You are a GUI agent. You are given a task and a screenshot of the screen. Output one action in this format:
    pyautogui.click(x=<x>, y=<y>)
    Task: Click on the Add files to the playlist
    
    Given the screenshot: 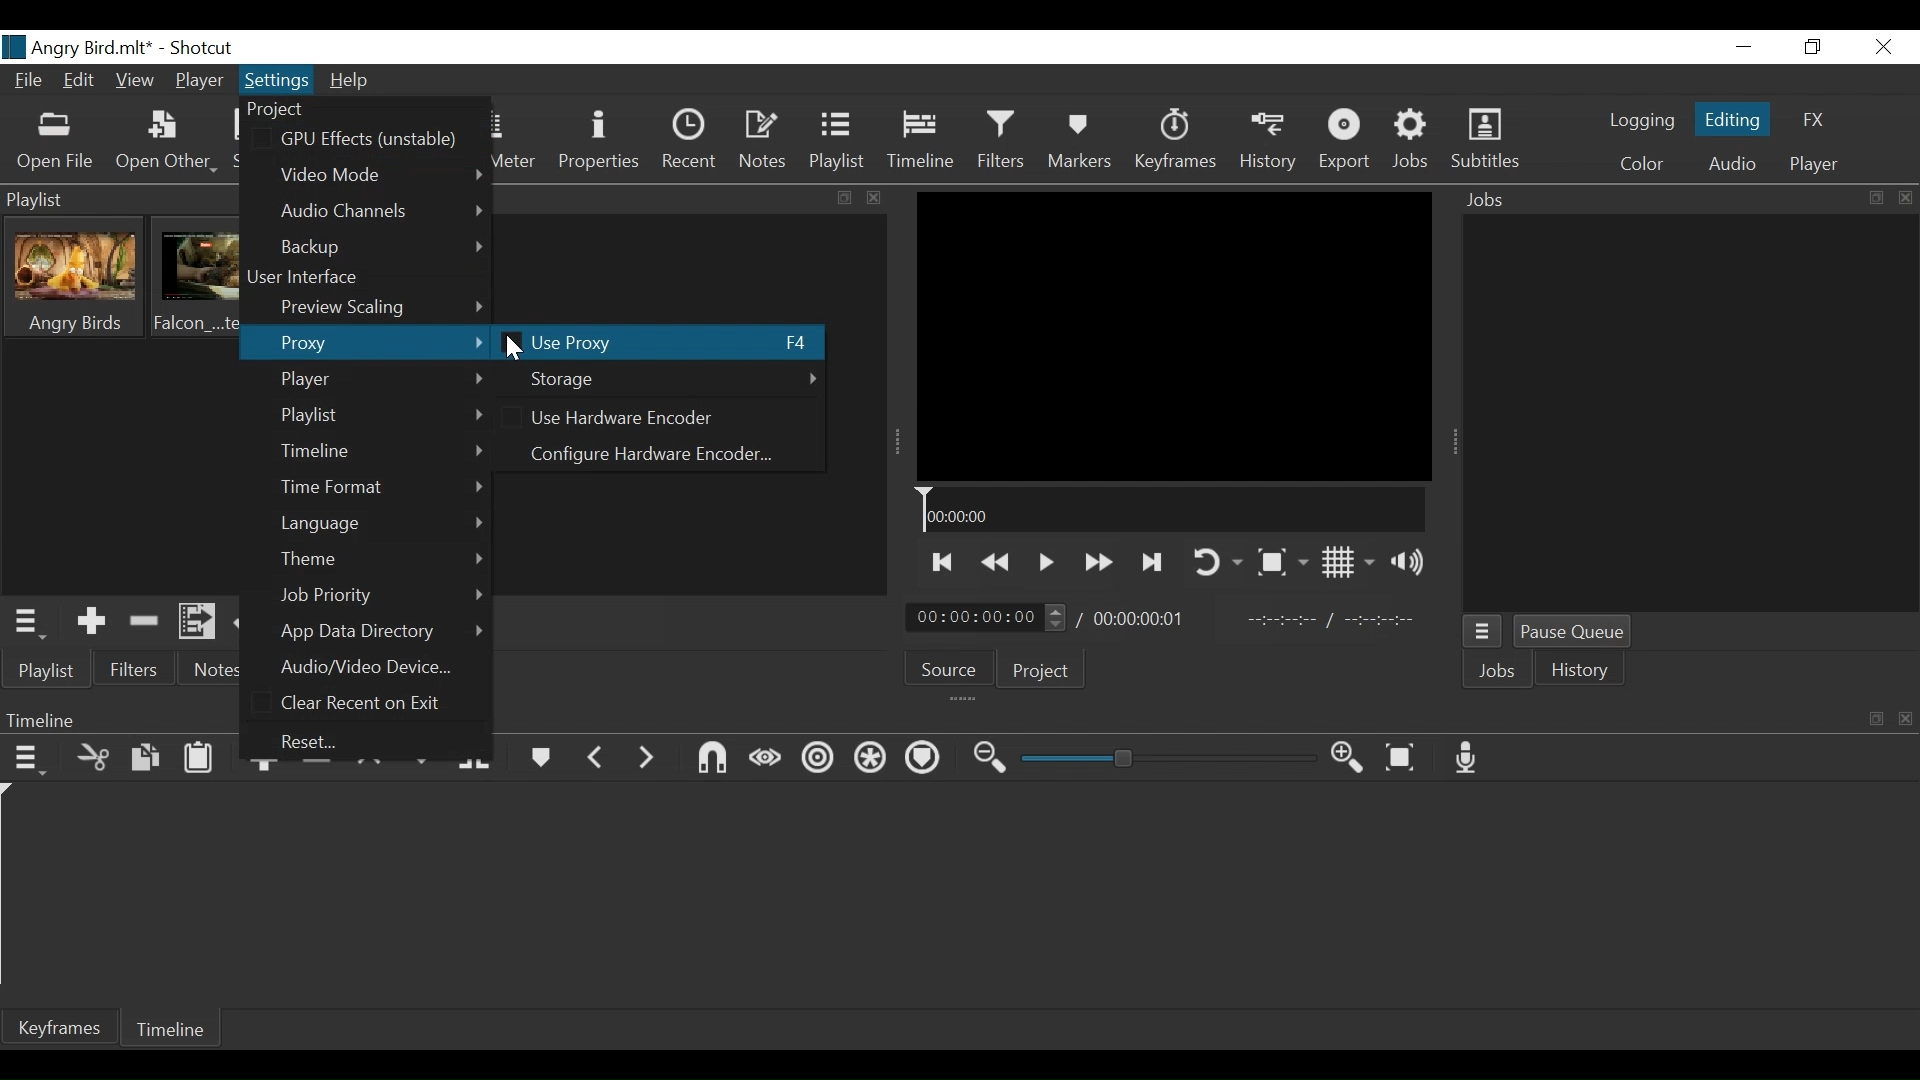 What is the action you would take?
    pyautogui.click(x=196, y=621)
    